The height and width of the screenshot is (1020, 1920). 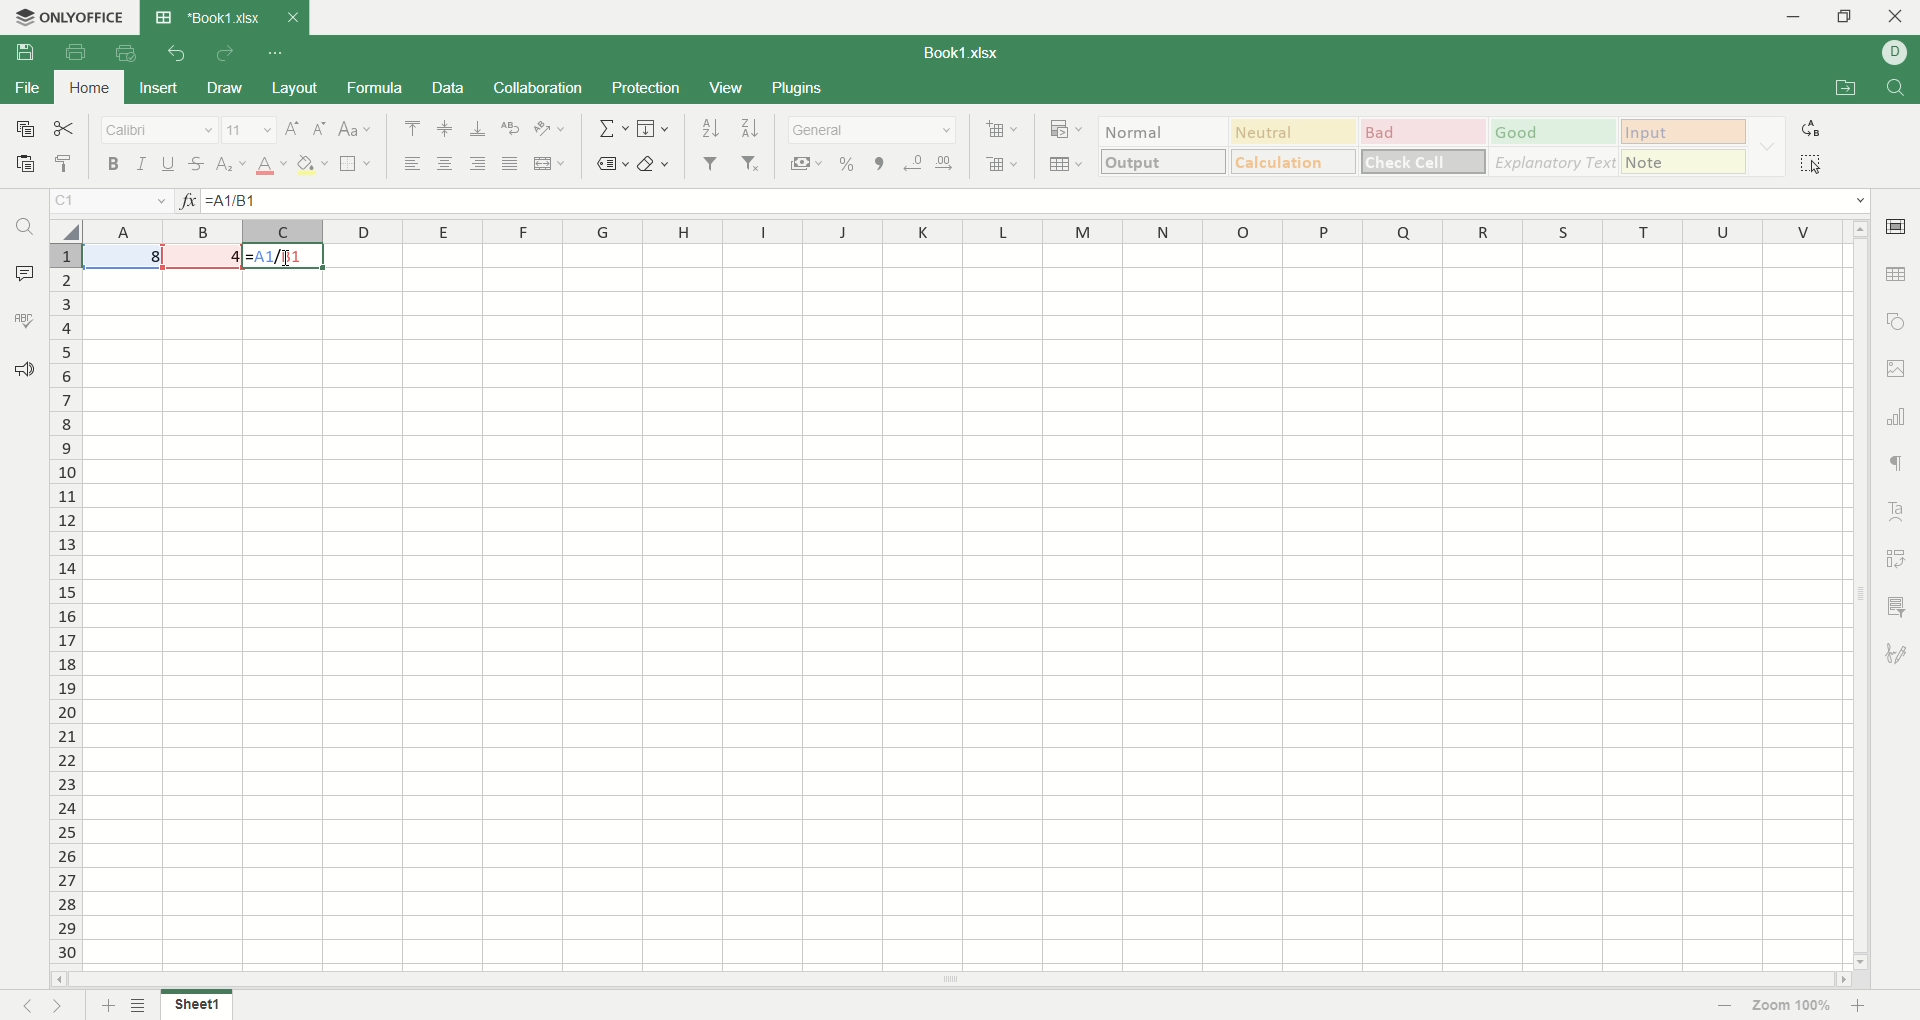 I want to click on customize quickaccess, so click(x=277, y=53).